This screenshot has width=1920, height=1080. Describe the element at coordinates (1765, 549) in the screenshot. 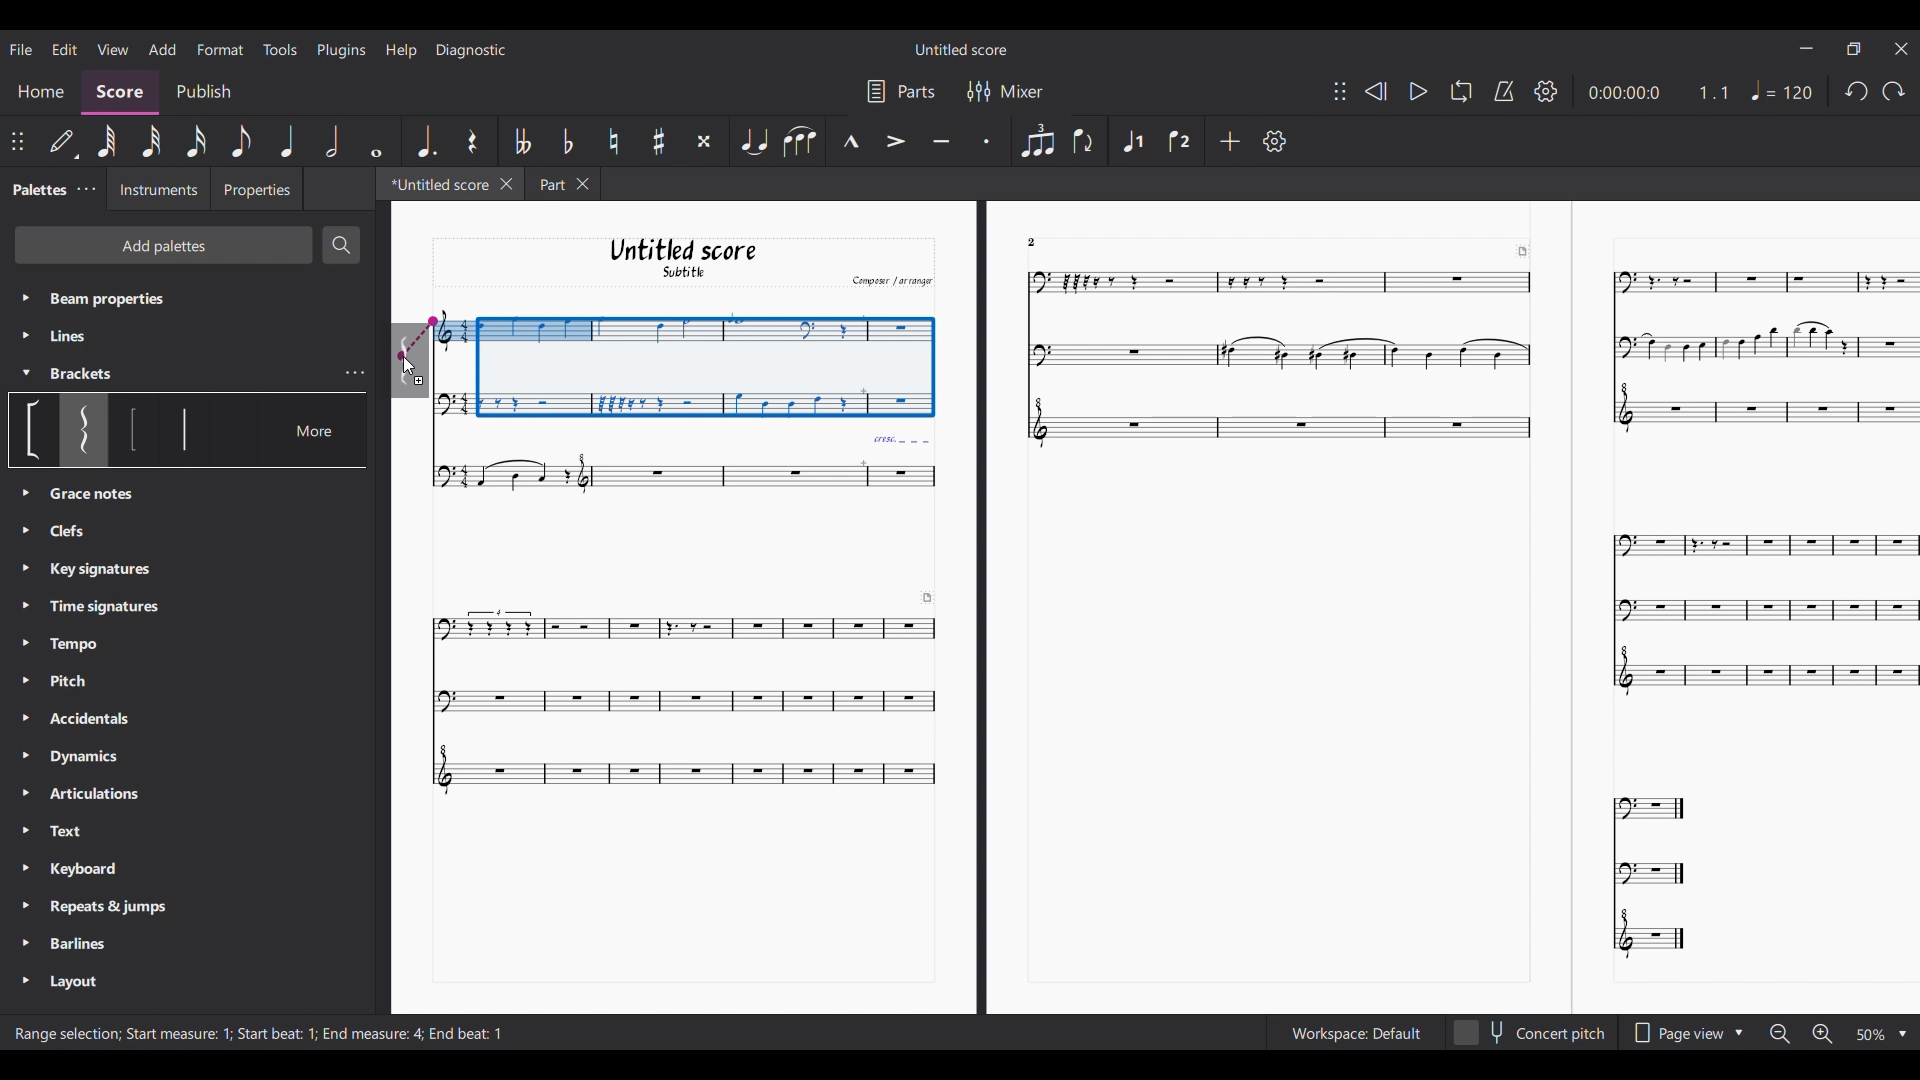

I see `` at that location.